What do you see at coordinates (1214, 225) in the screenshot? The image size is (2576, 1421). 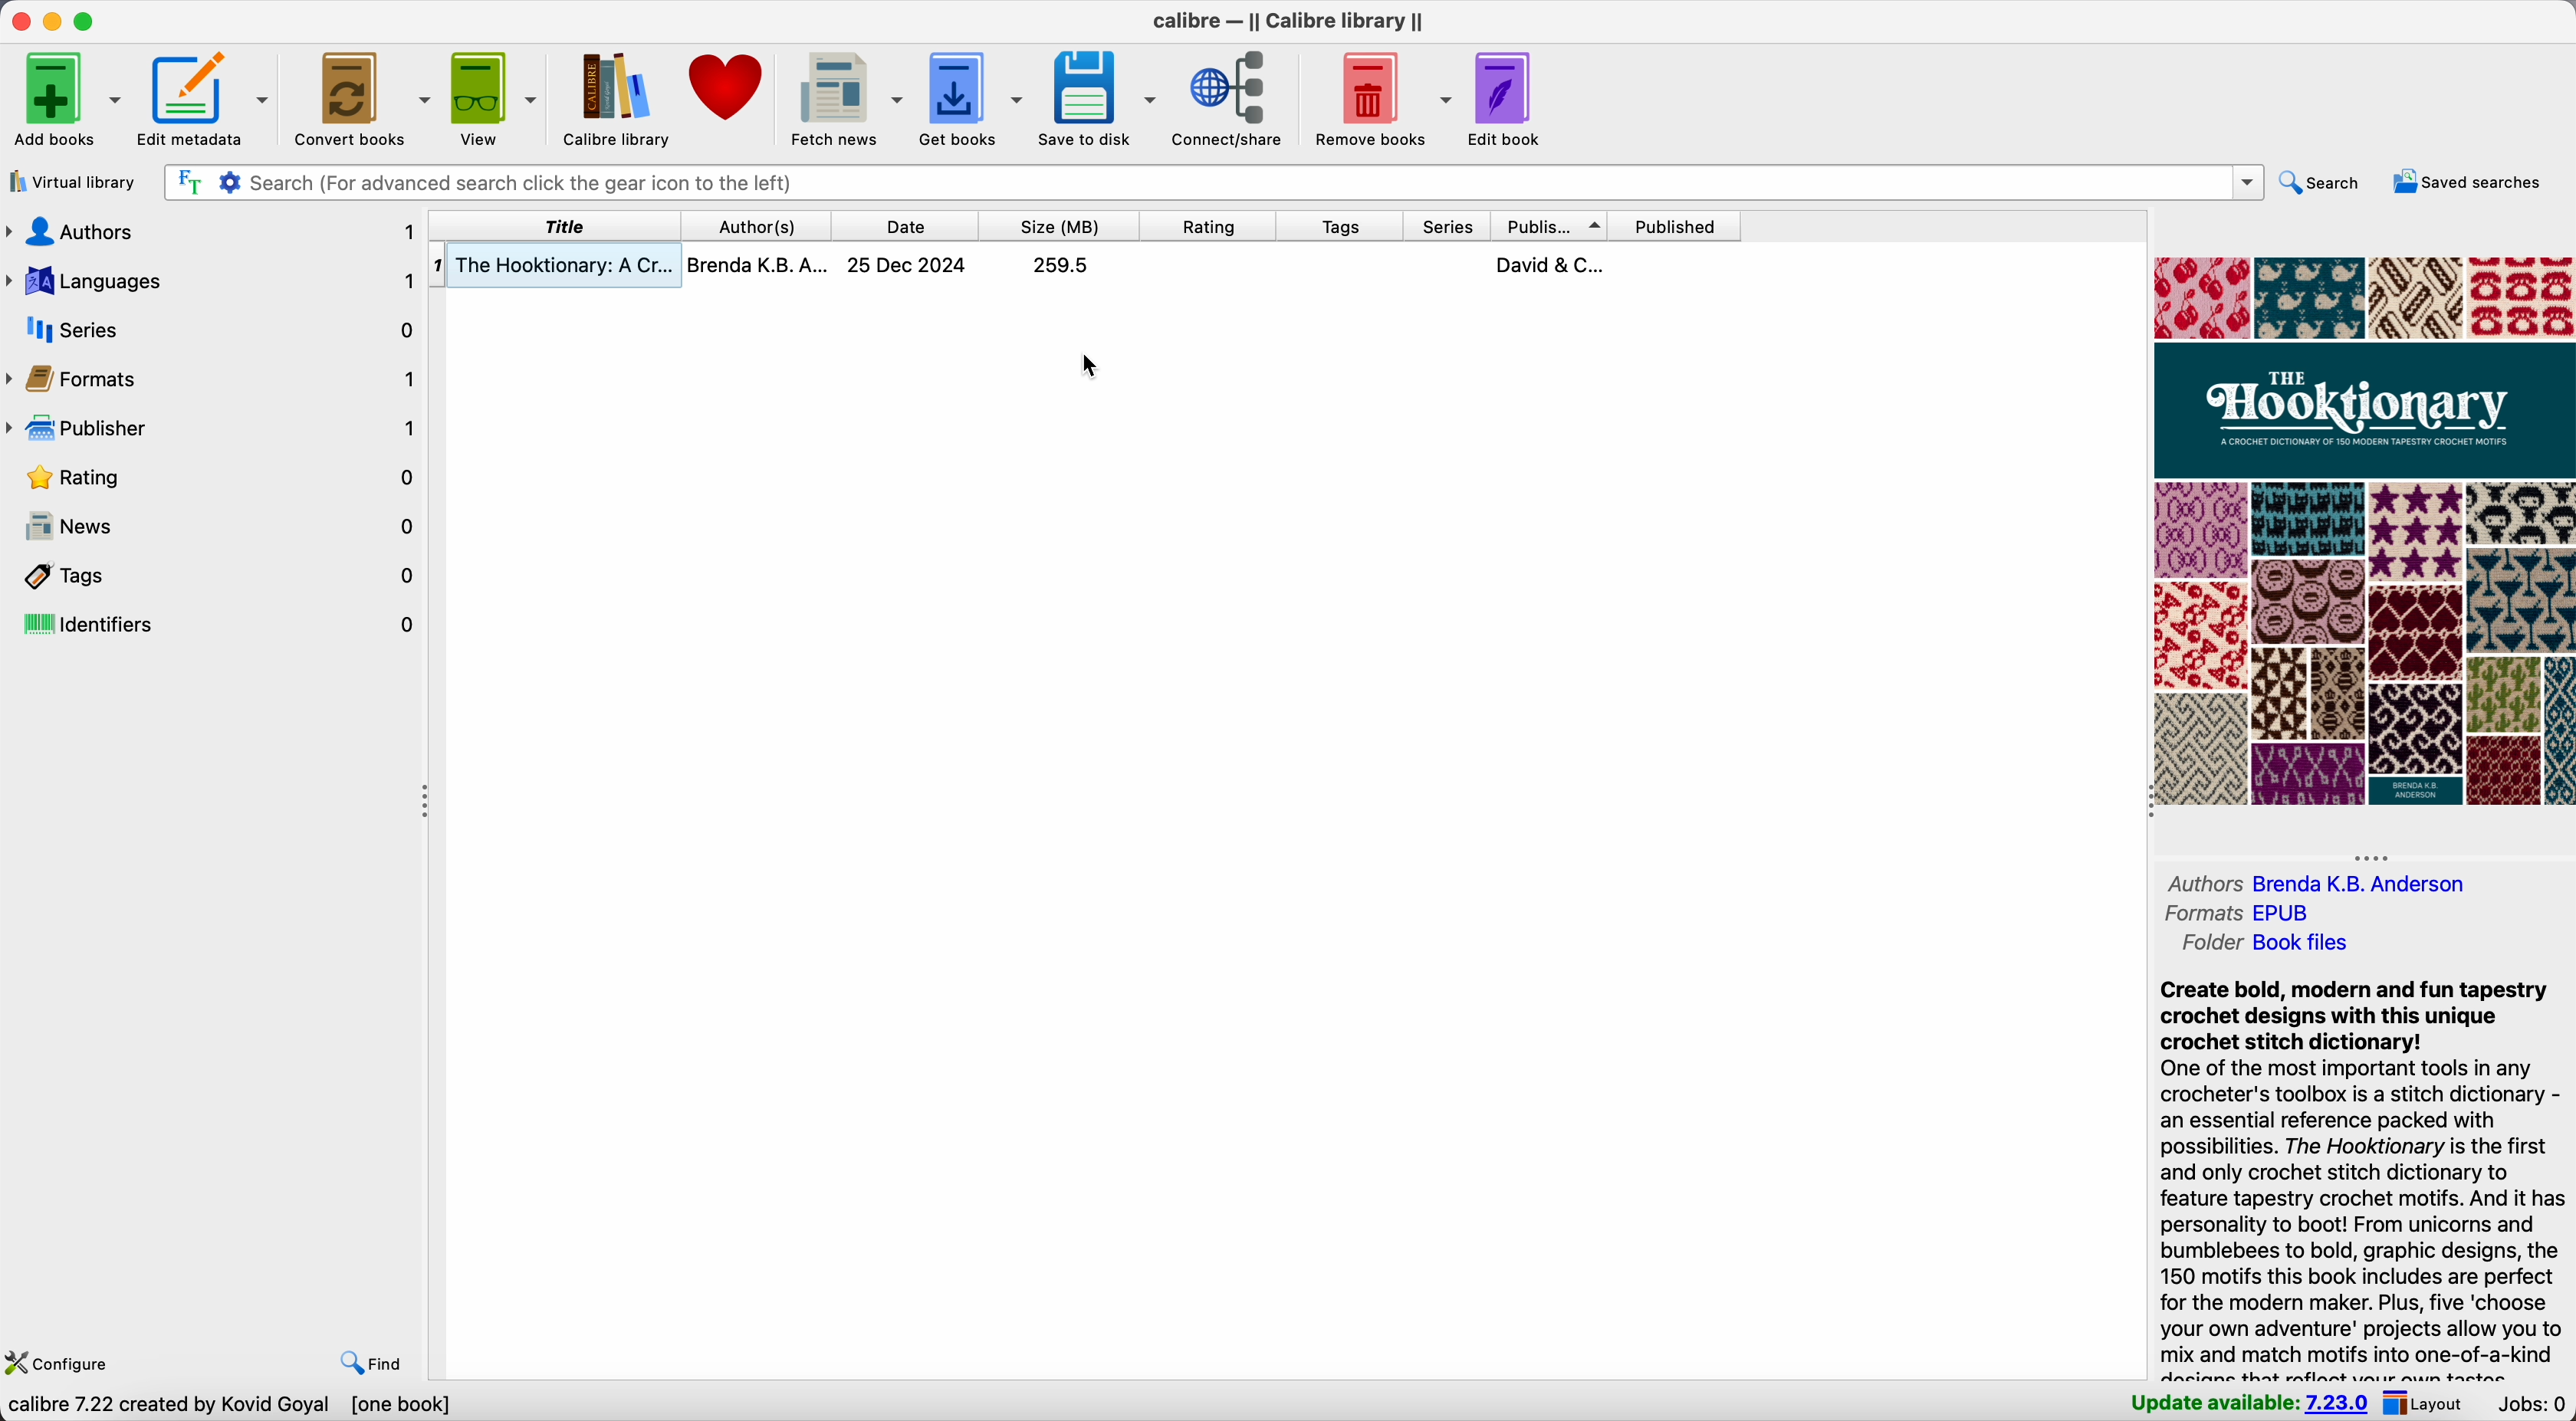 I see `rating` at bounding box center [1214, 225].